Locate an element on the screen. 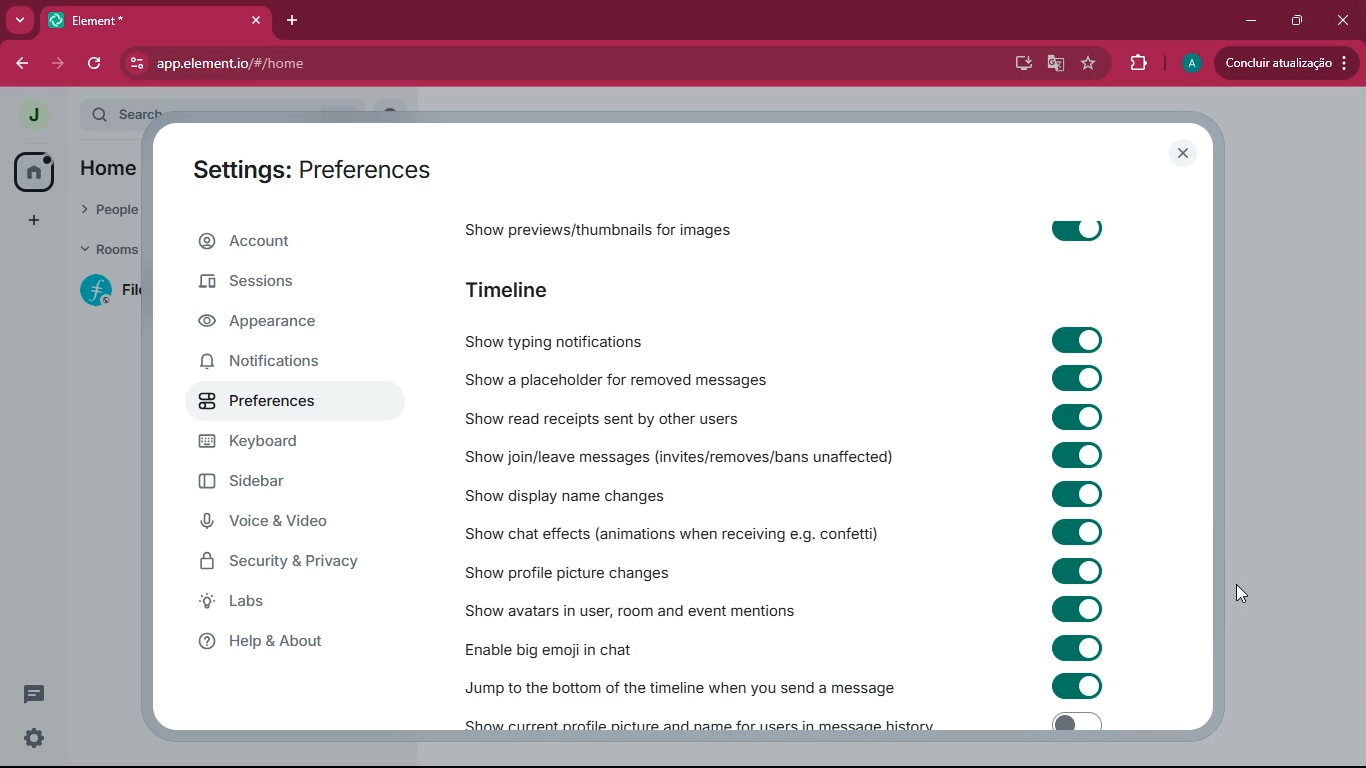 The width and height of the screenshot is (1366, 768). rooms is located at coordinates (107, 252).